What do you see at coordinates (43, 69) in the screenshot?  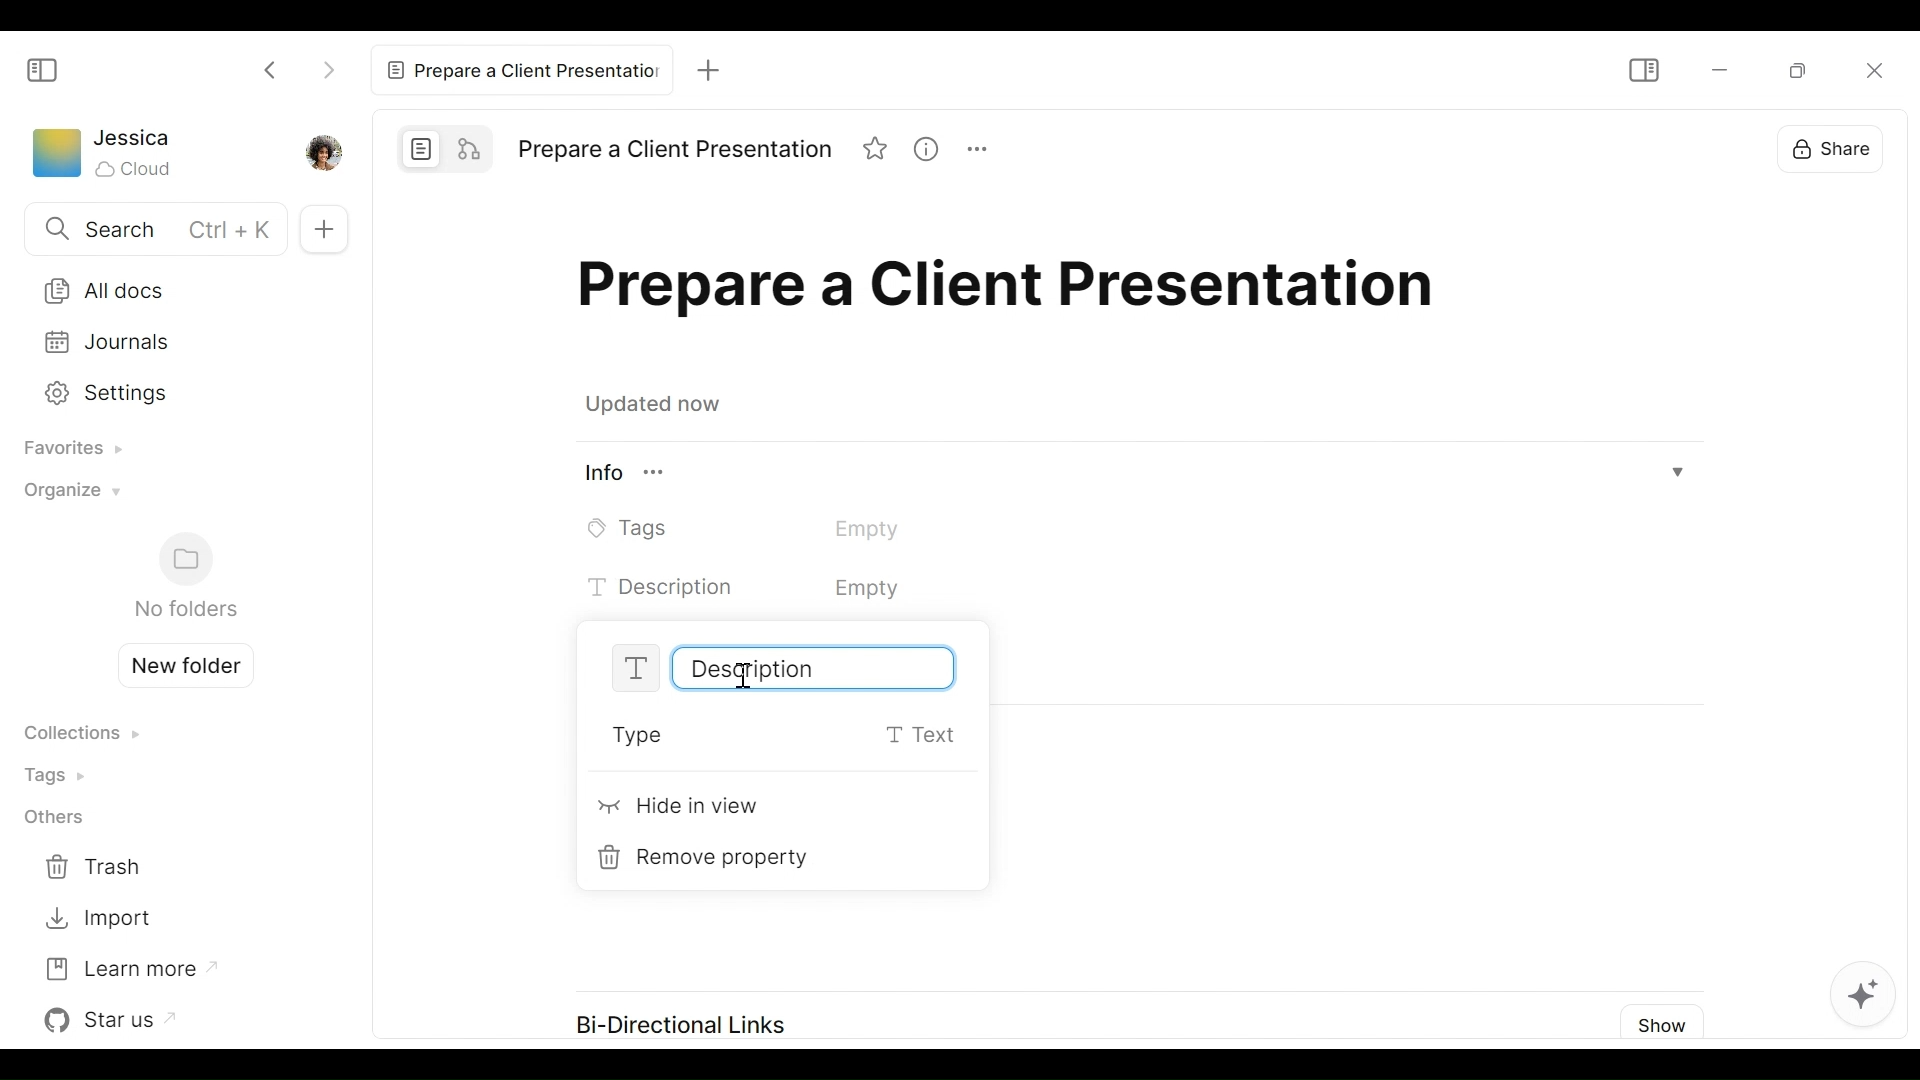 I see `Show/Hide Sidebar` at bounding box center [43, 69].